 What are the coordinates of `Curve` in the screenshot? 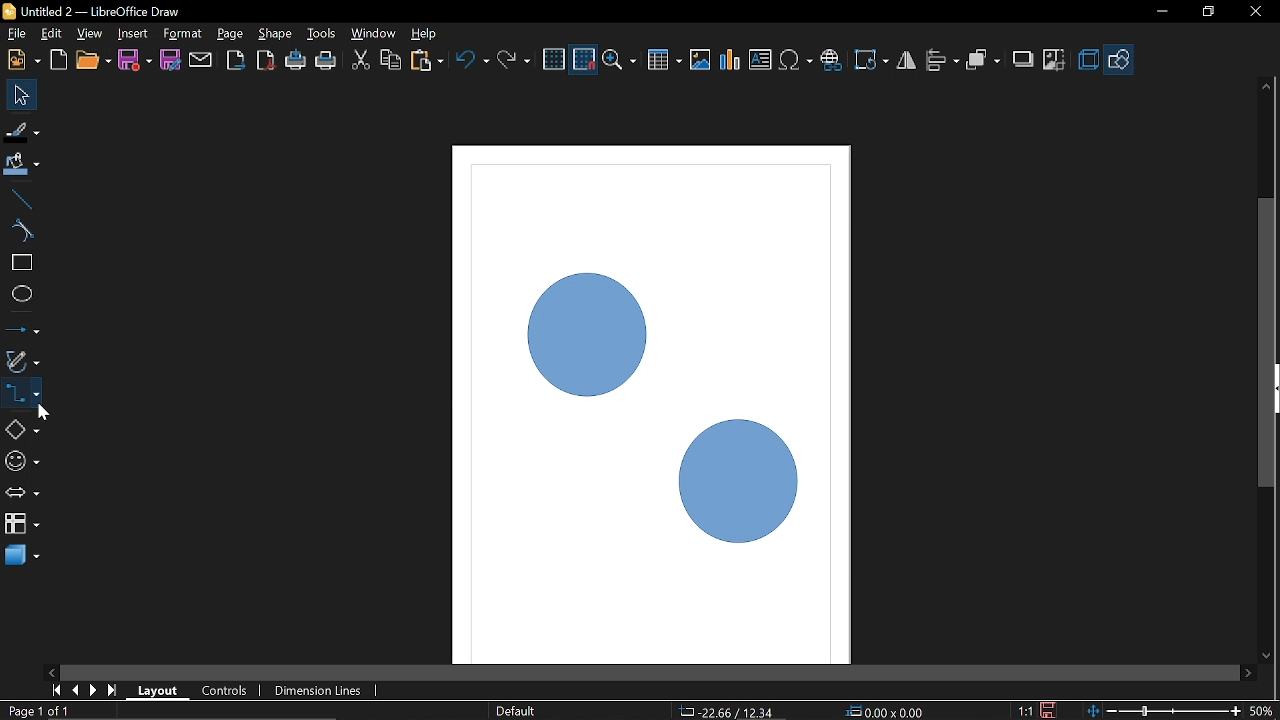 It's located at (18, 229).